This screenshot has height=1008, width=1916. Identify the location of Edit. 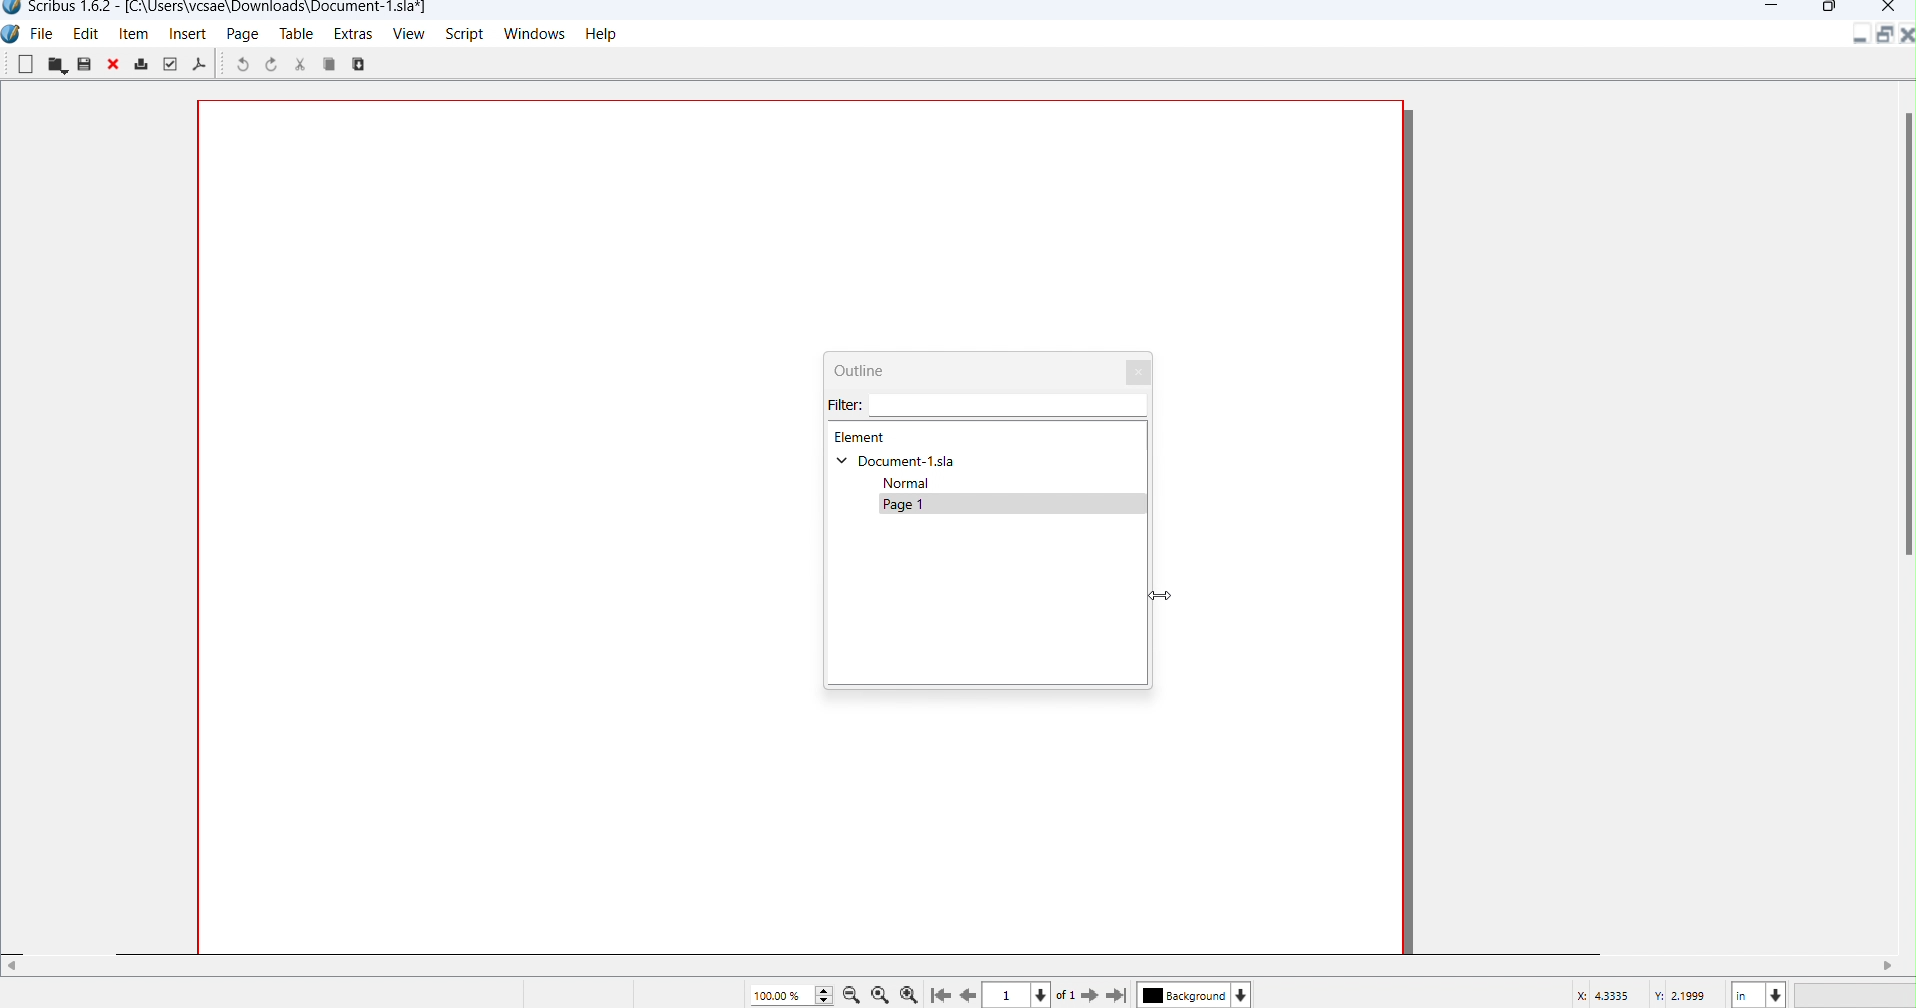
(85, 35).